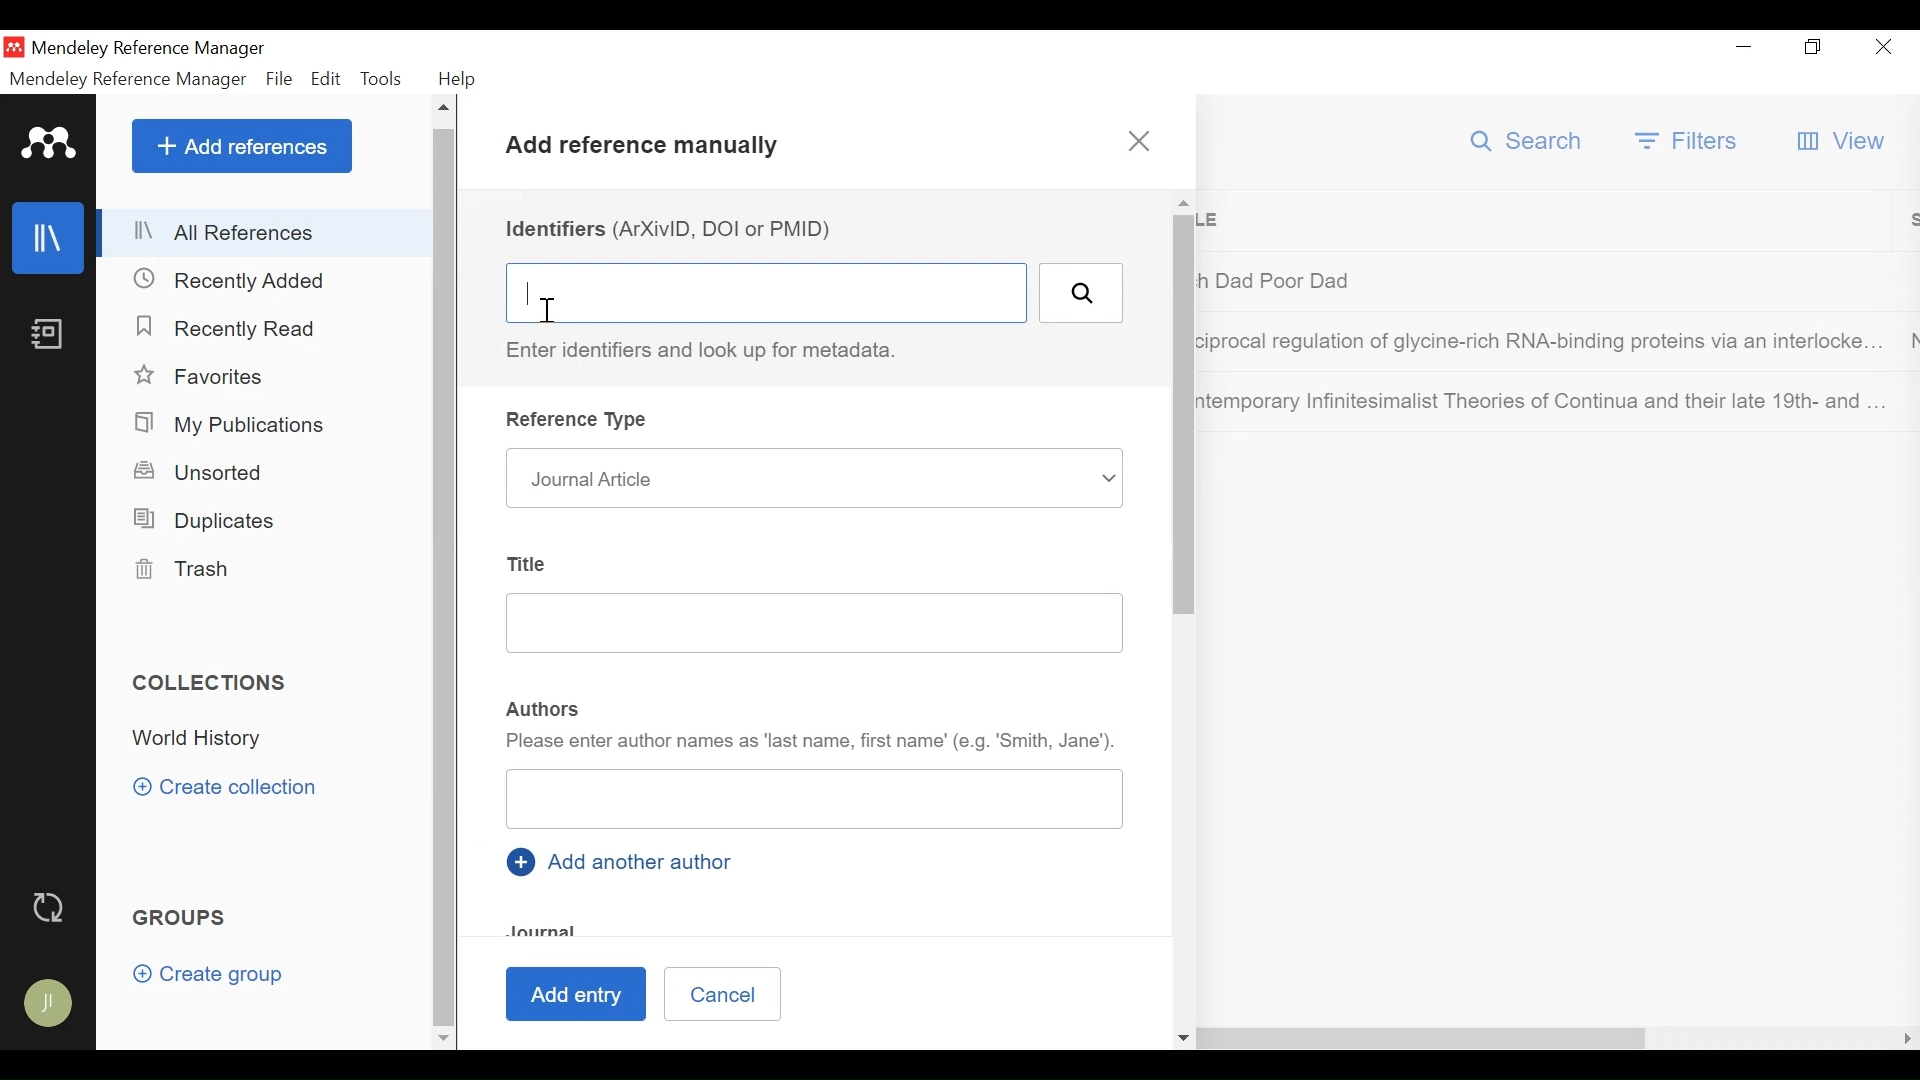  Describe the element at coordinates (280, 79) in the screenshot. I see `File` at that location.